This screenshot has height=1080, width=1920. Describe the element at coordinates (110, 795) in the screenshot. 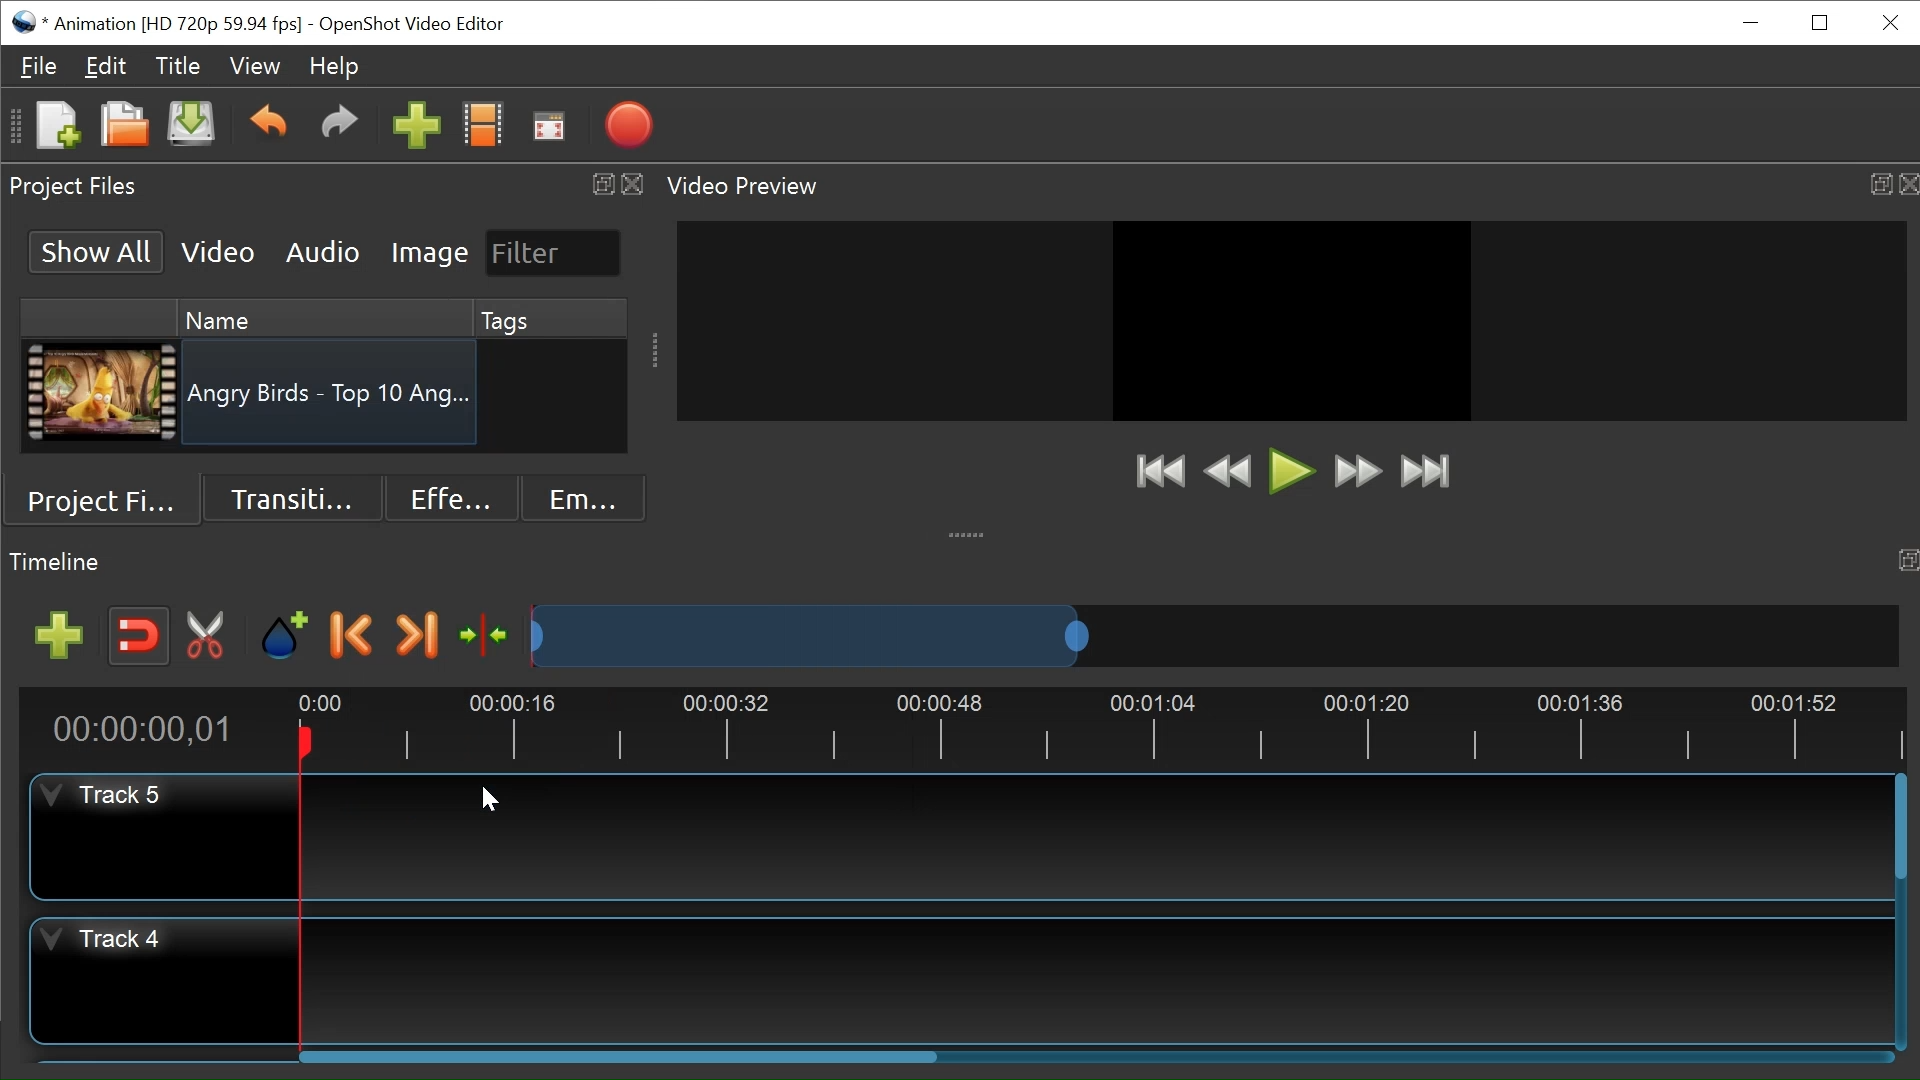

I see `Track Header` at that location.